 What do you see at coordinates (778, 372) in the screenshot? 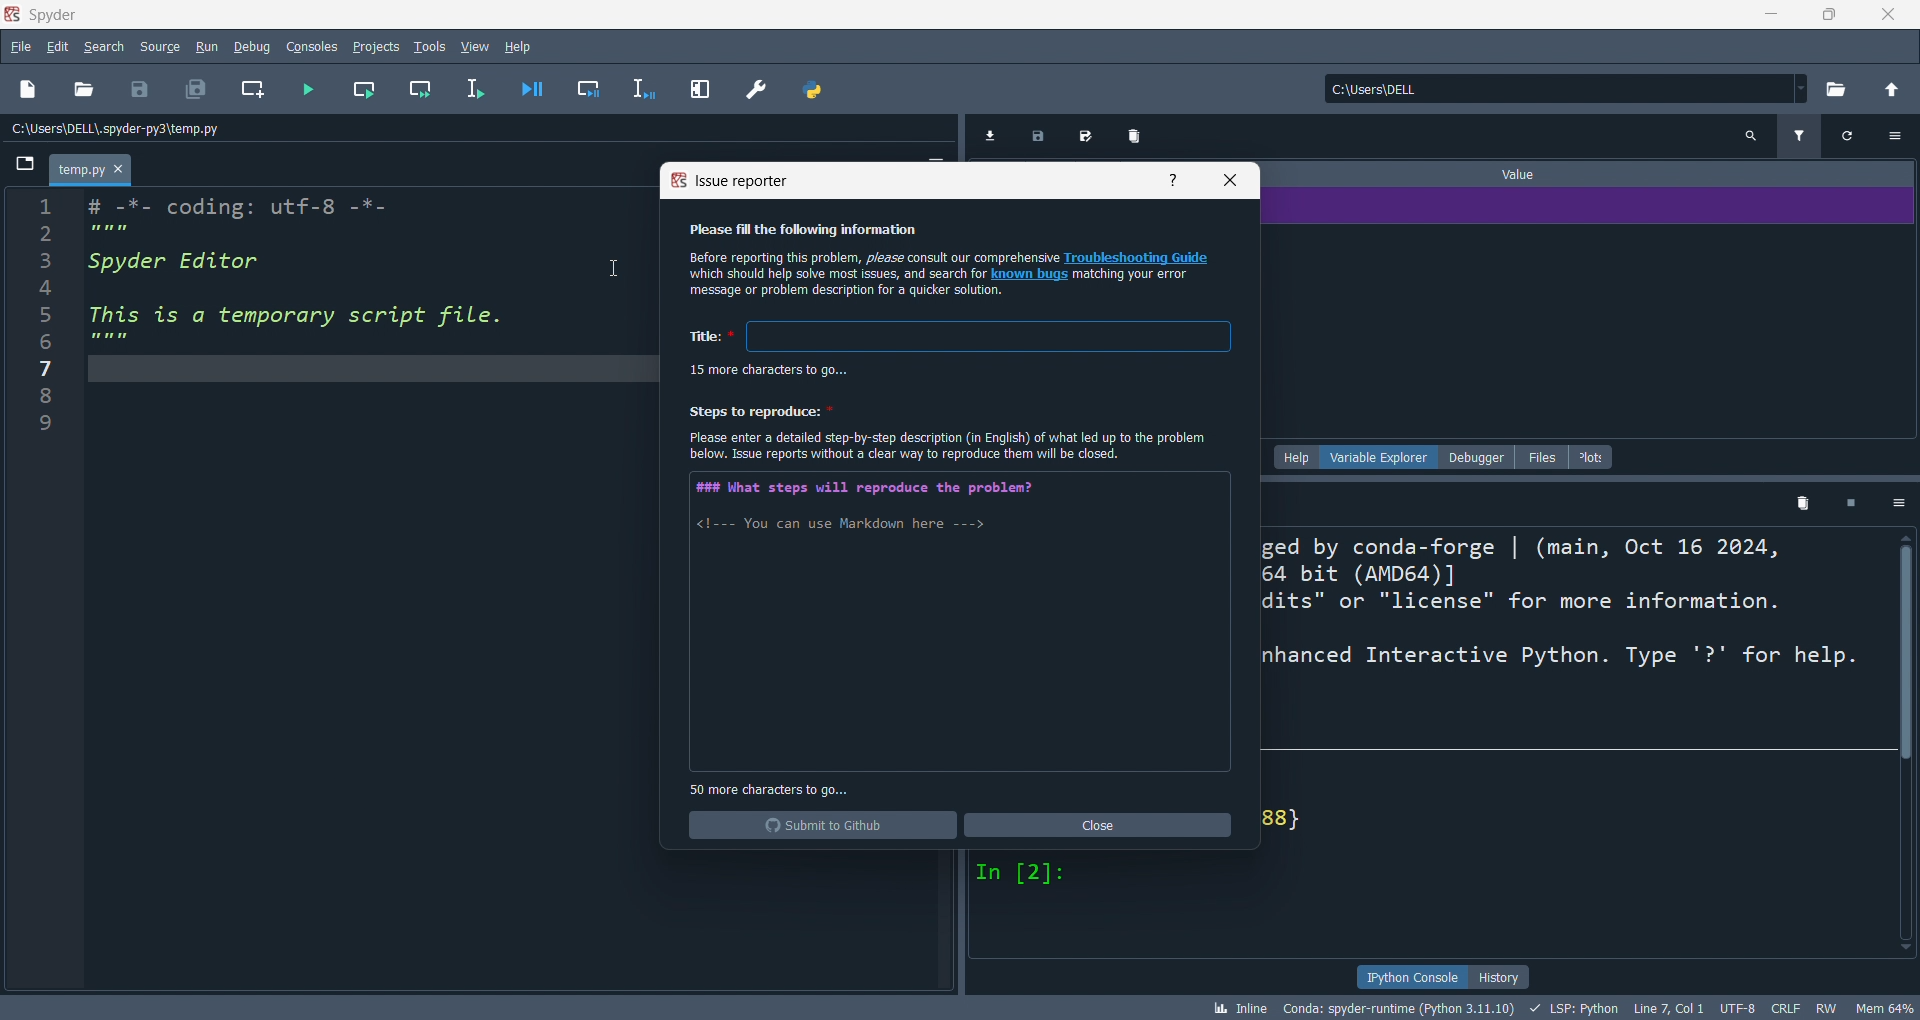
I see `15 more character to go...` at bounding box center [778, 372].